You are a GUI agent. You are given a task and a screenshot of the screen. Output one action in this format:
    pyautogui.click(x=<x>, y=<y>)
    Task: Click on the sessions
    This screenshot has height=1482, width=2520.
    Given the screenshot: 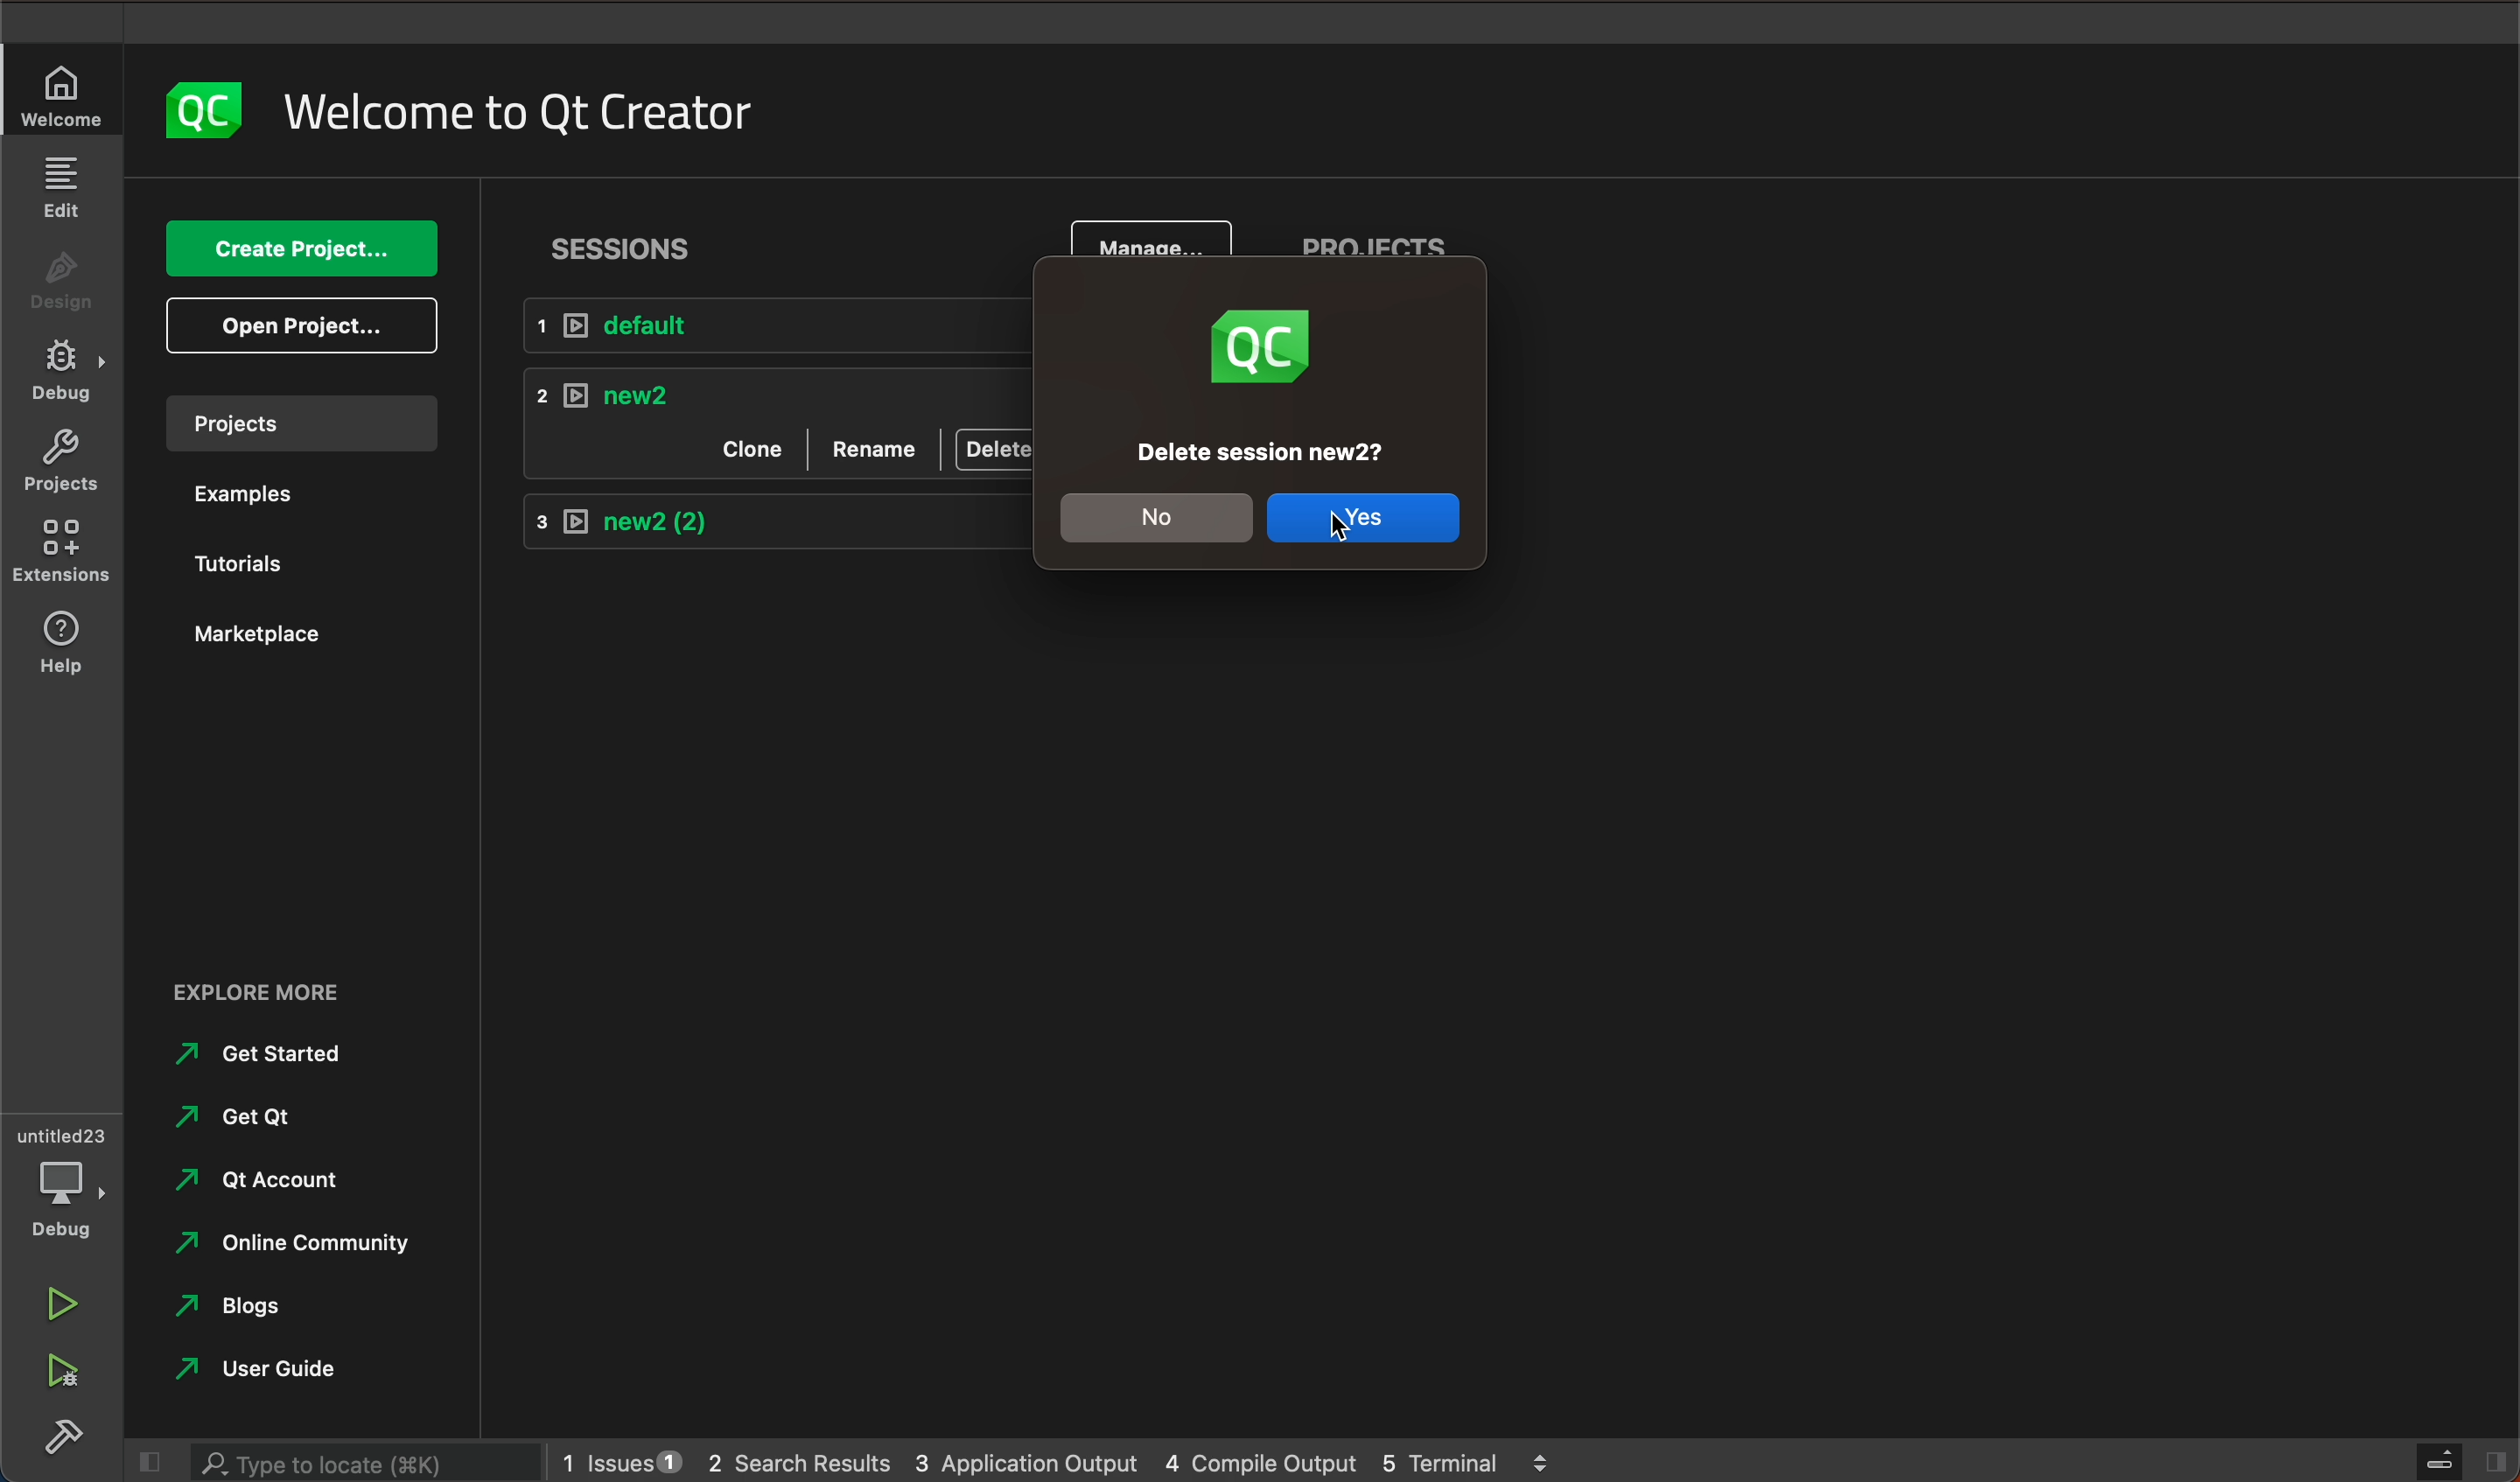 What is the action you would take?
    pyautogui.click(x=631, y=246)
    